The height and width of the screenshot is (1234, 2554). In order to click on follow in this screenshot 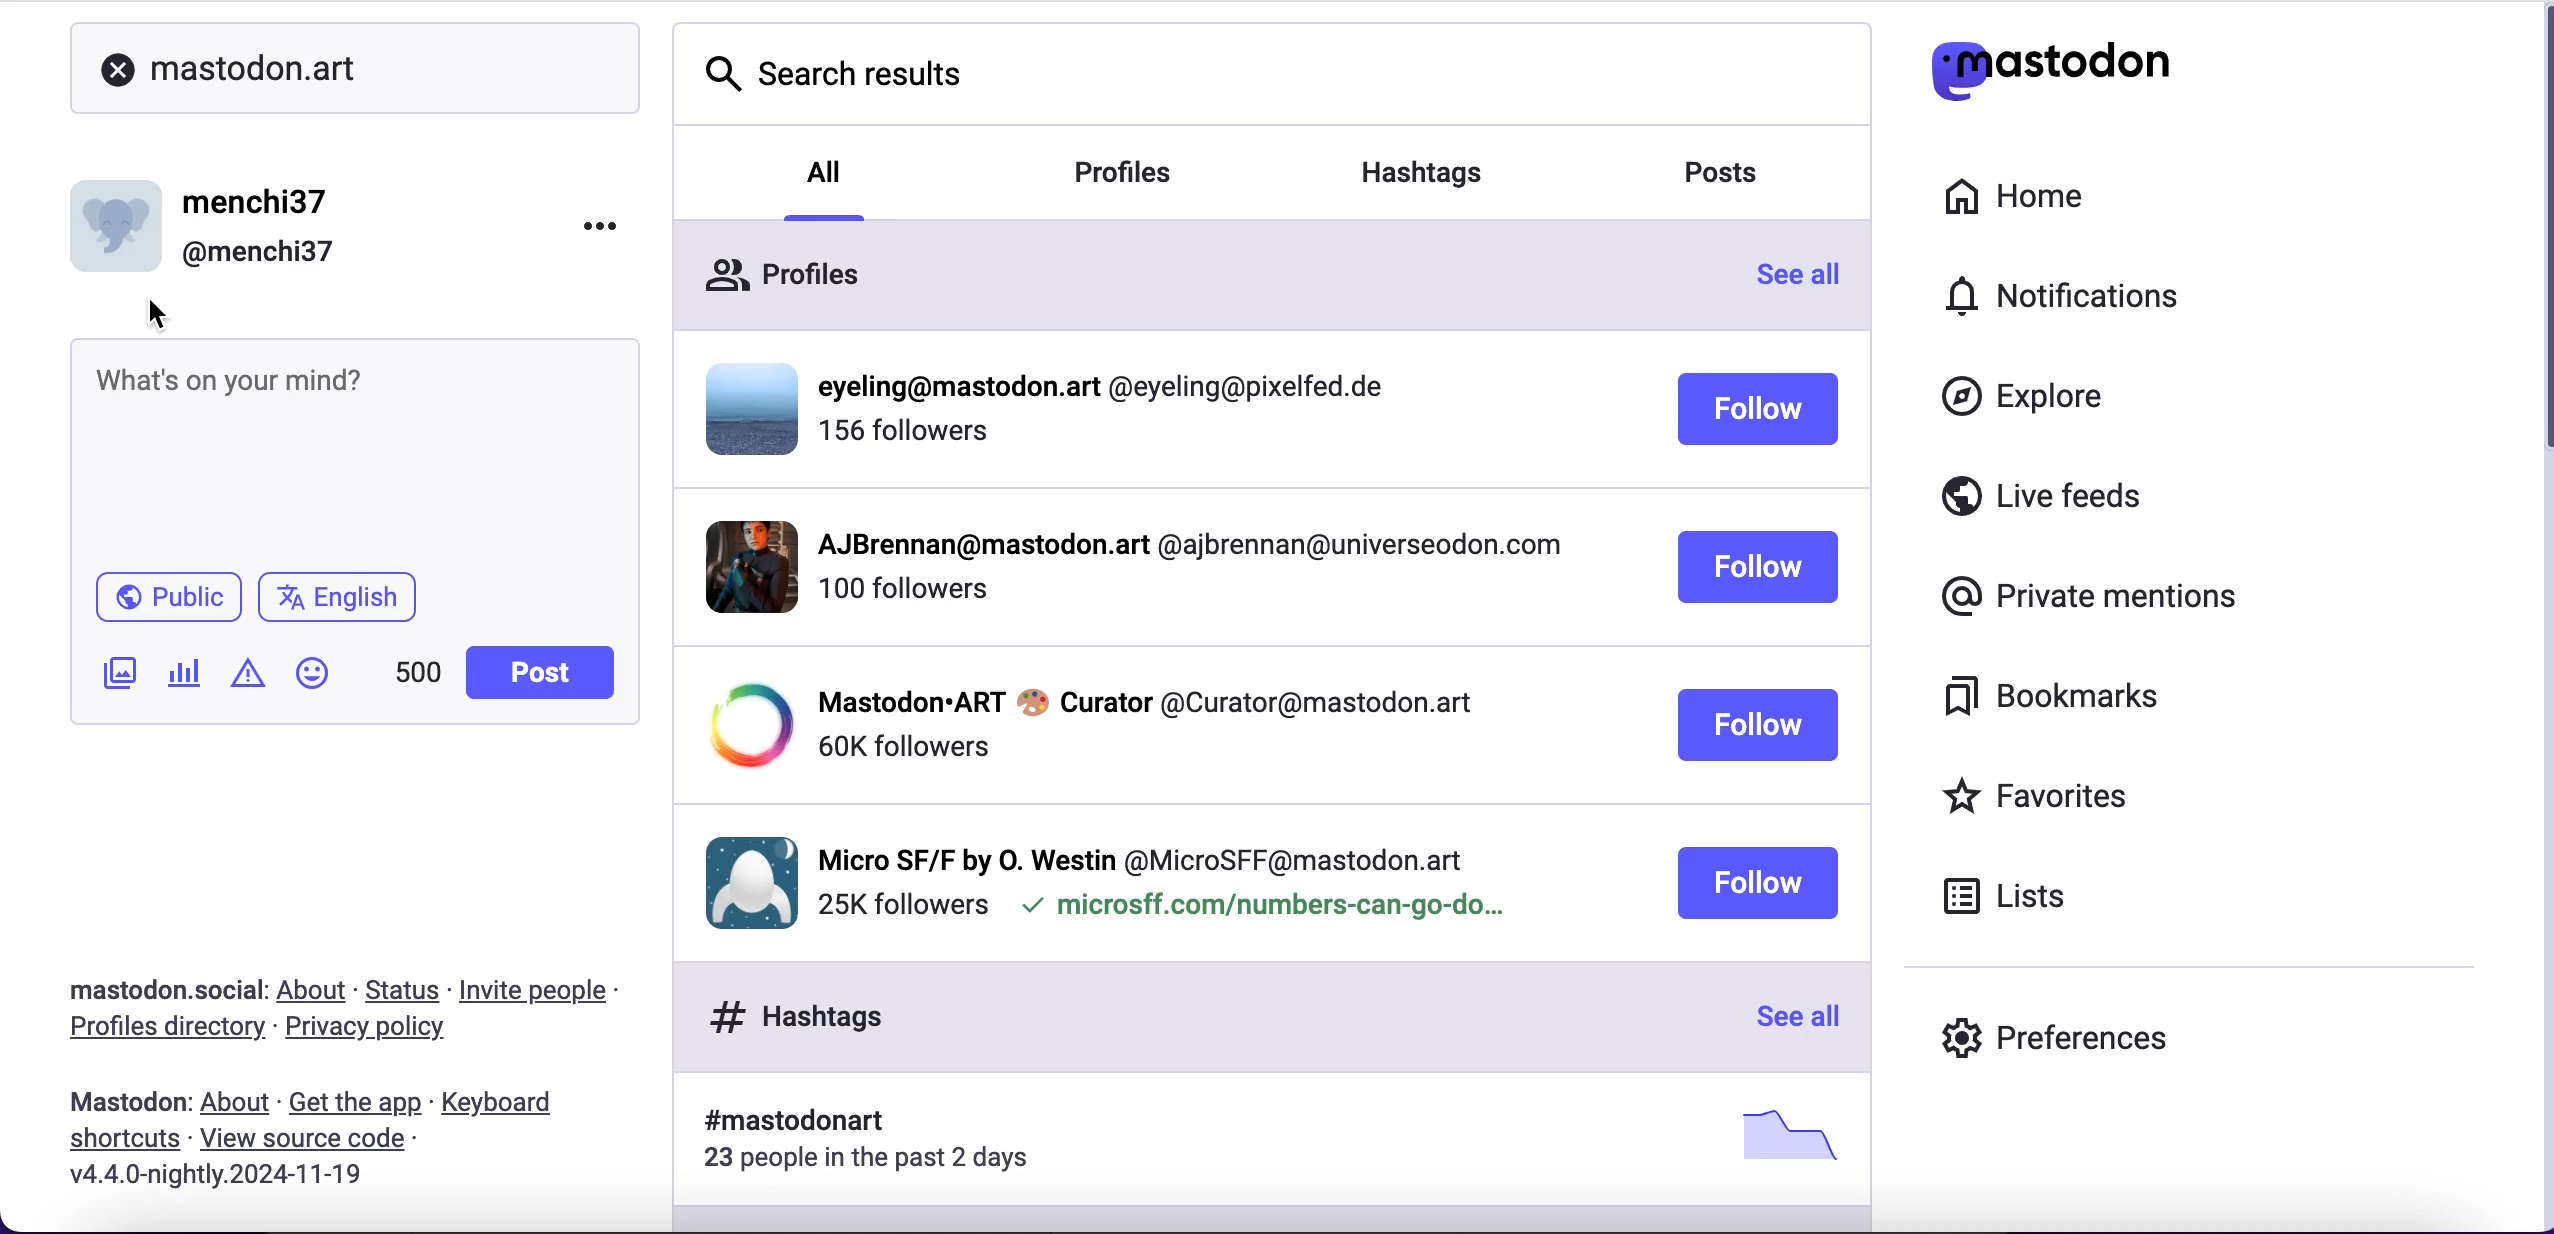, I will do `click(1756, 568)`.